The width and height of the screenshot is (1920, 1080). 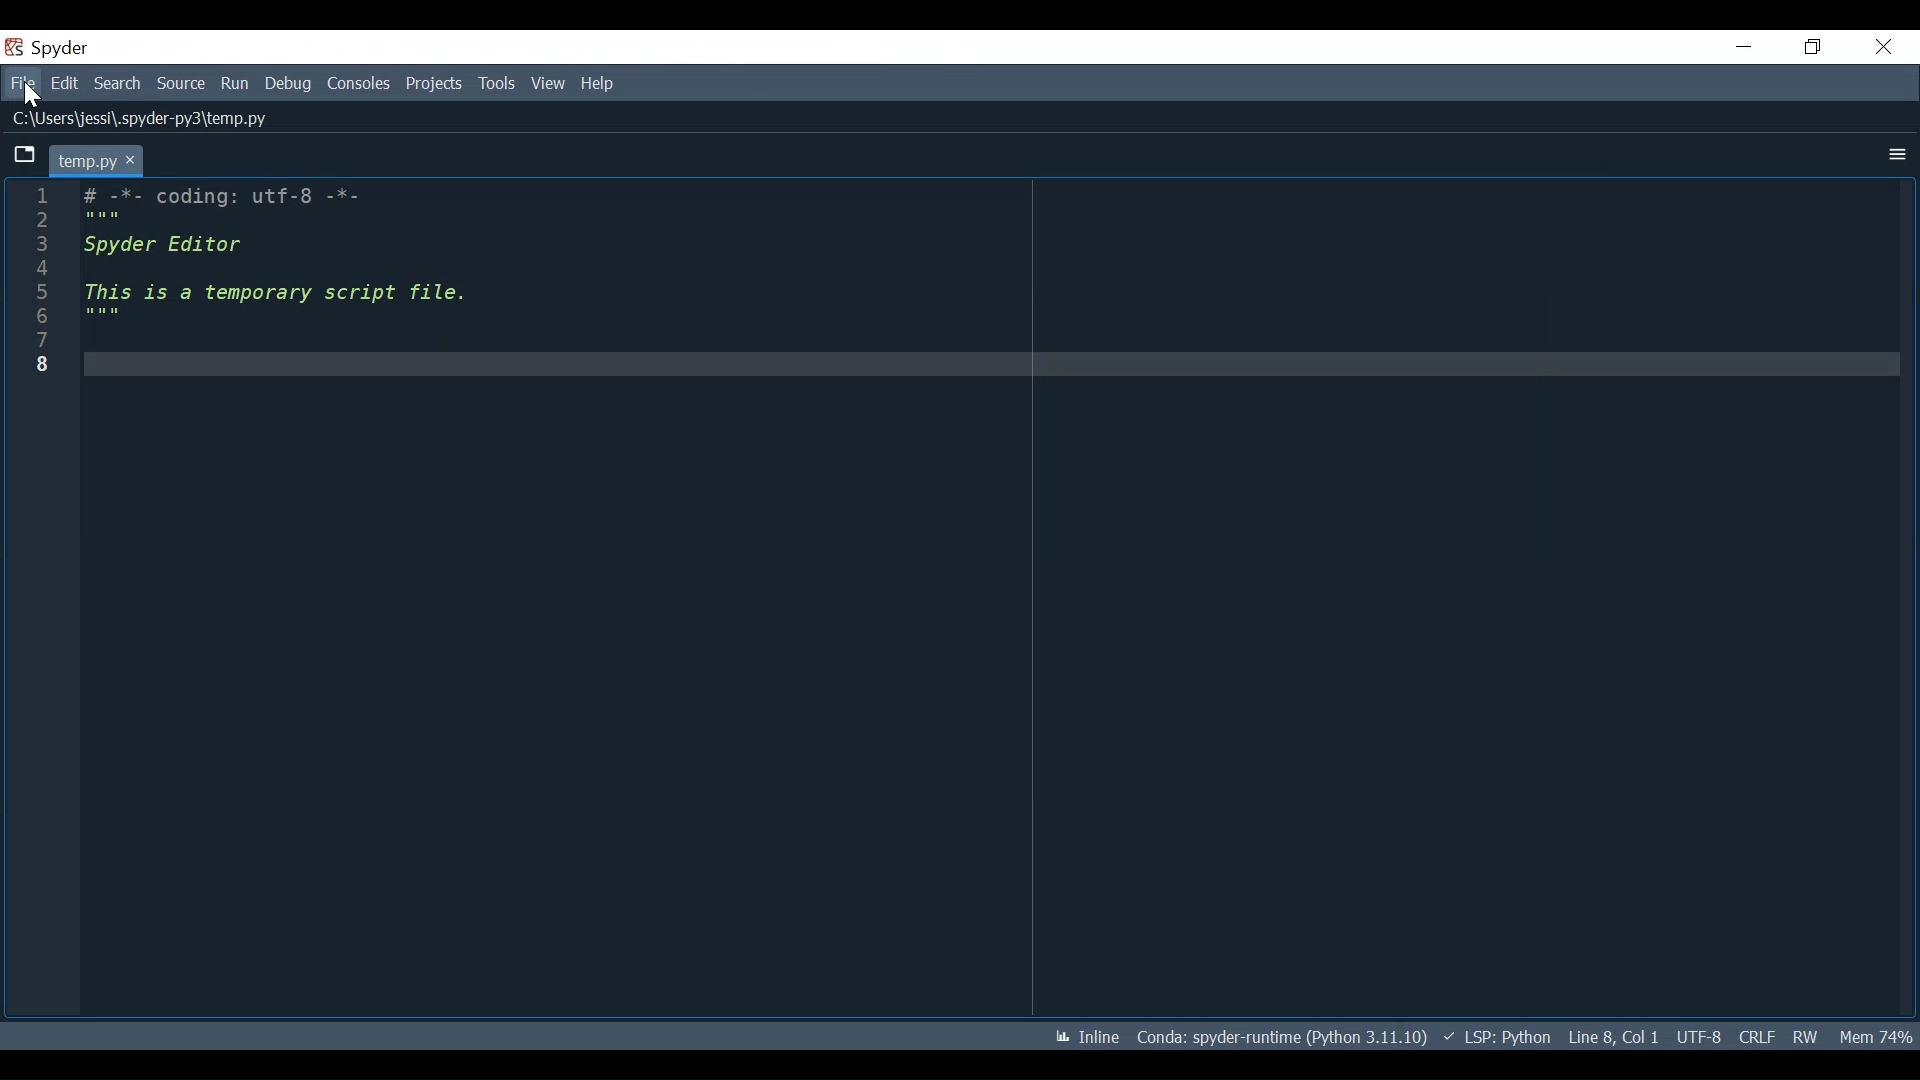 What do you see at coordinates (182, 83) in the screenshot?
I see `Source` at bounding box center [182, 83].